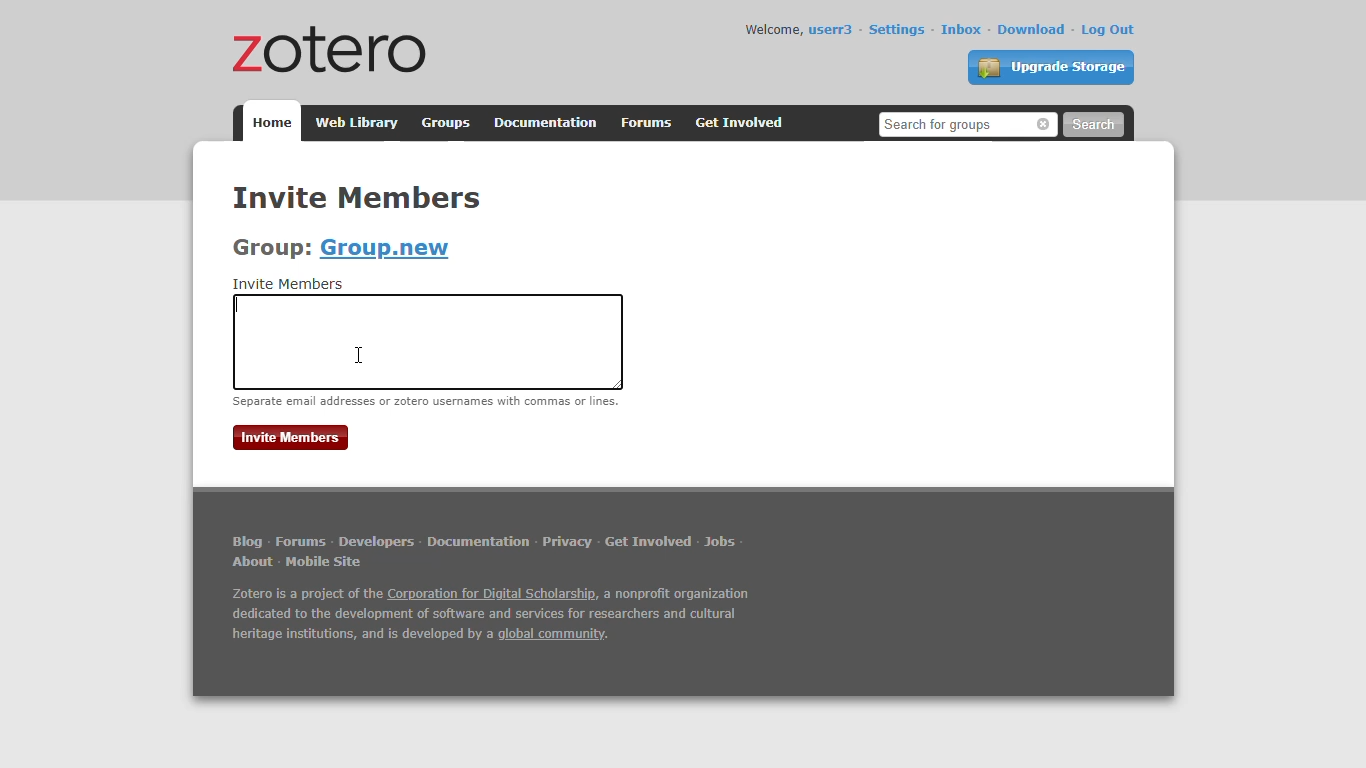  What do you see at coordinates (291, 437) in the screenshot?
I see `invite members` at bounding box center [291, 437].